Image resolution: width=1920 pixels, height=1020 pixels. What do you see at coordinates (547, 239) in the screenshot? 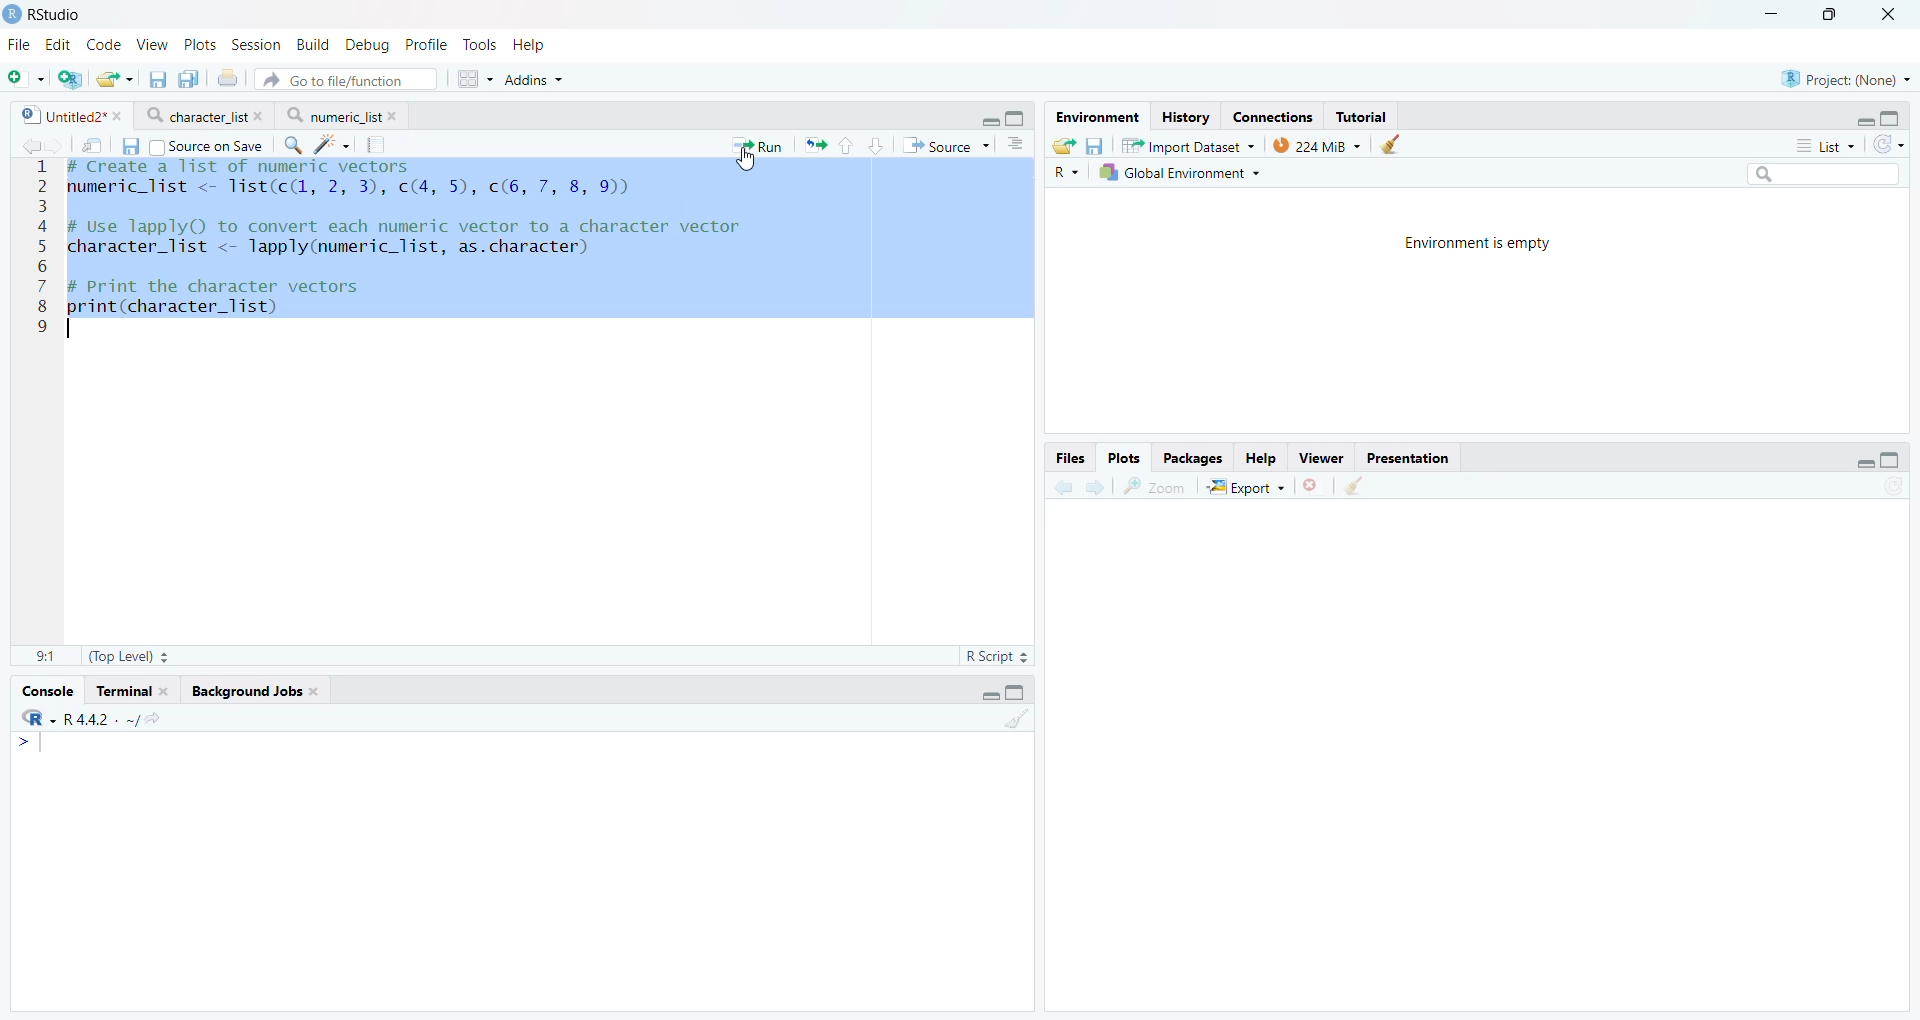
I see `# Create a list of numeric vectors

numeric_list <- list(c(, 2, 3), c(4, 5), c(6, 7, 8, 9)

# Use lapply() to convert each numeric vector to a character vector
character_list <- lapply(numeric_list, as.character)

# Print the character vectors

print(character_Tist)` at bounding box center [547, 239].